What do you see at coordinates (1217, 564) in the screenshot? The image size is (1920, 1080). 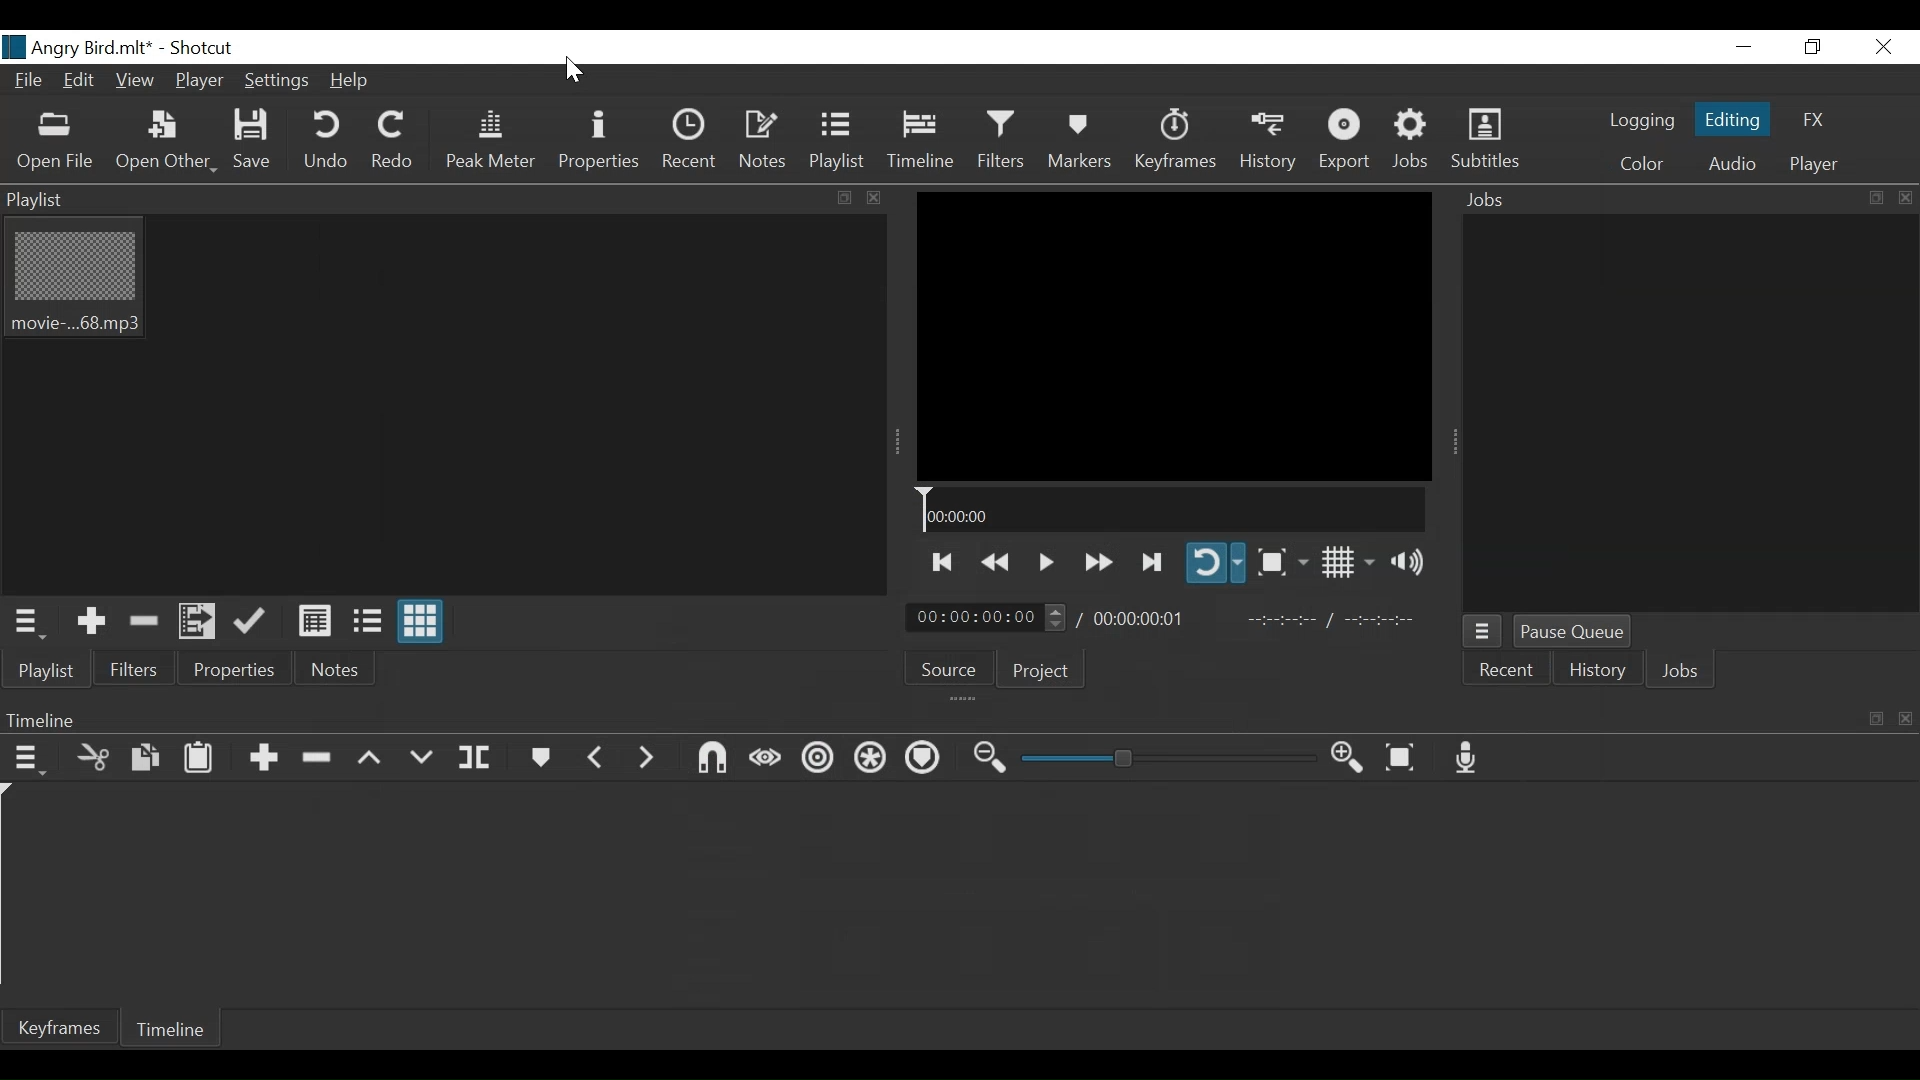 I see `Toggle player on looping` at bounding box center [1217, 564].